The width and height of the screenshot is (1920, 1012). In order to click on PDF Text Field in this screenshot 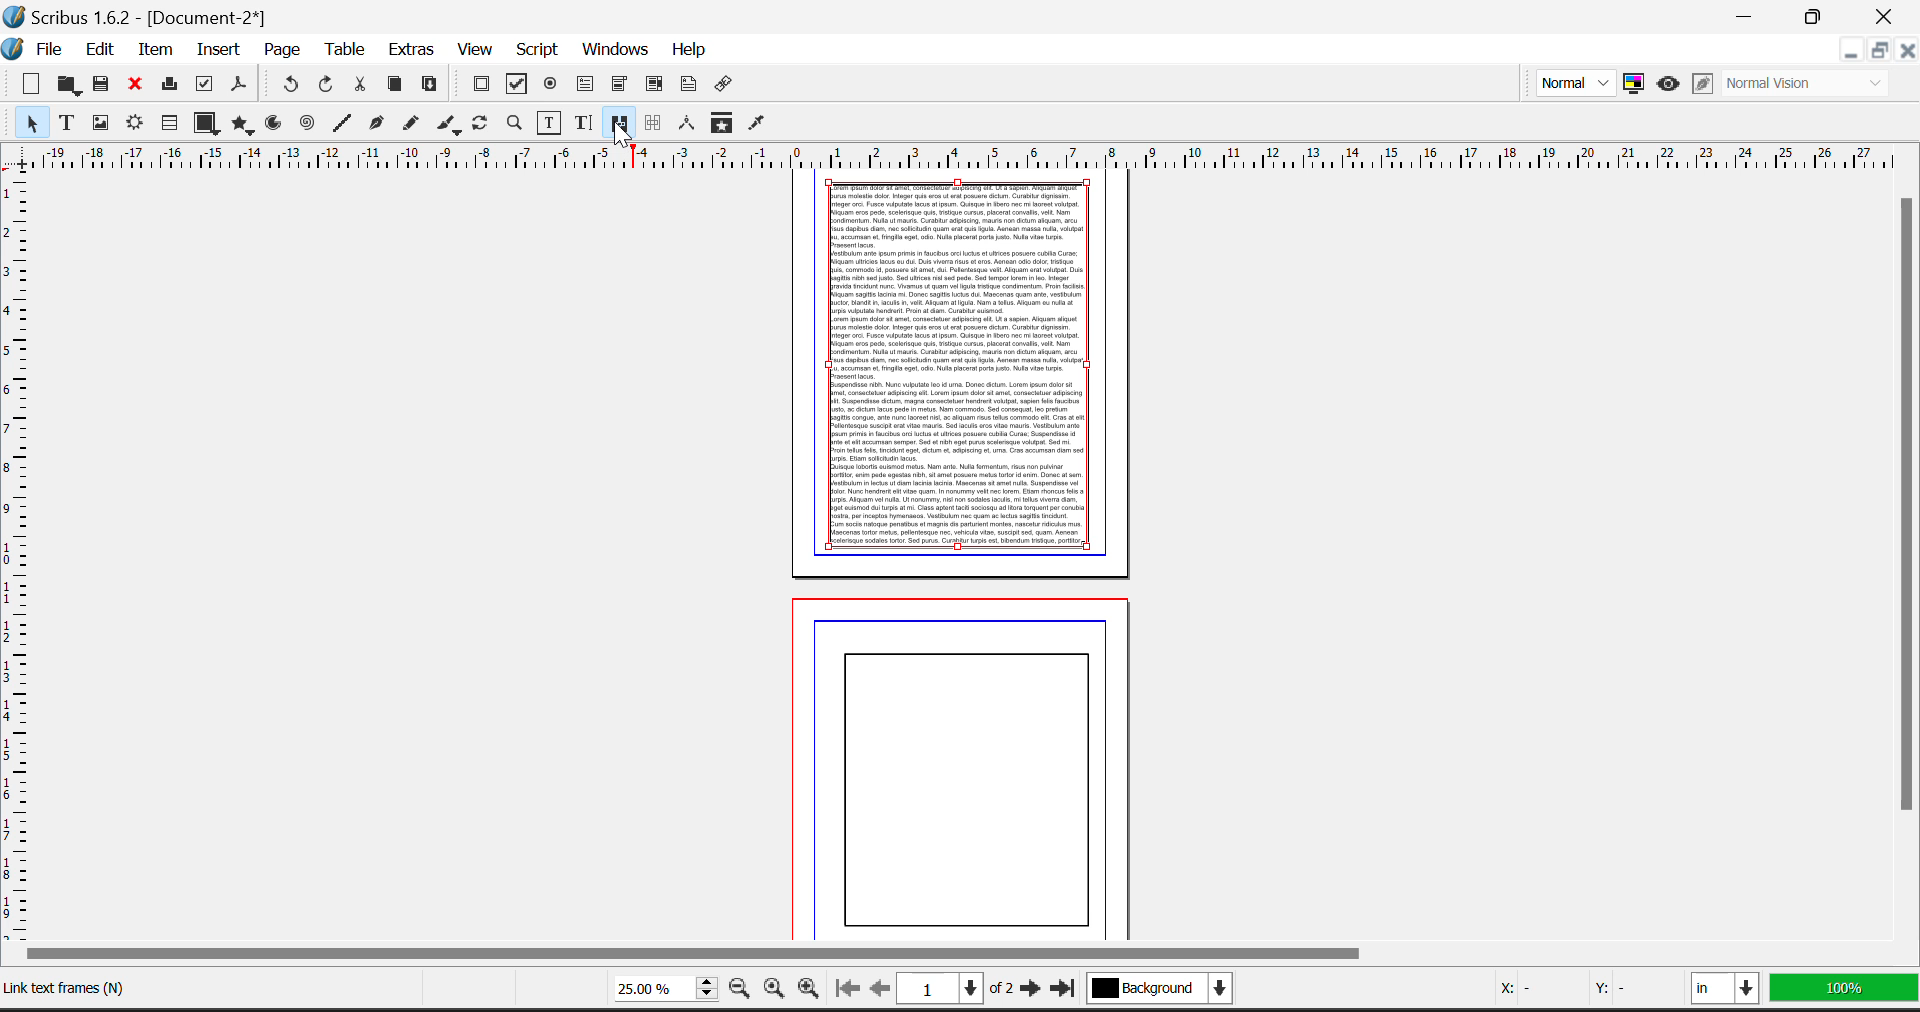, I will do `click(587, 85)`.